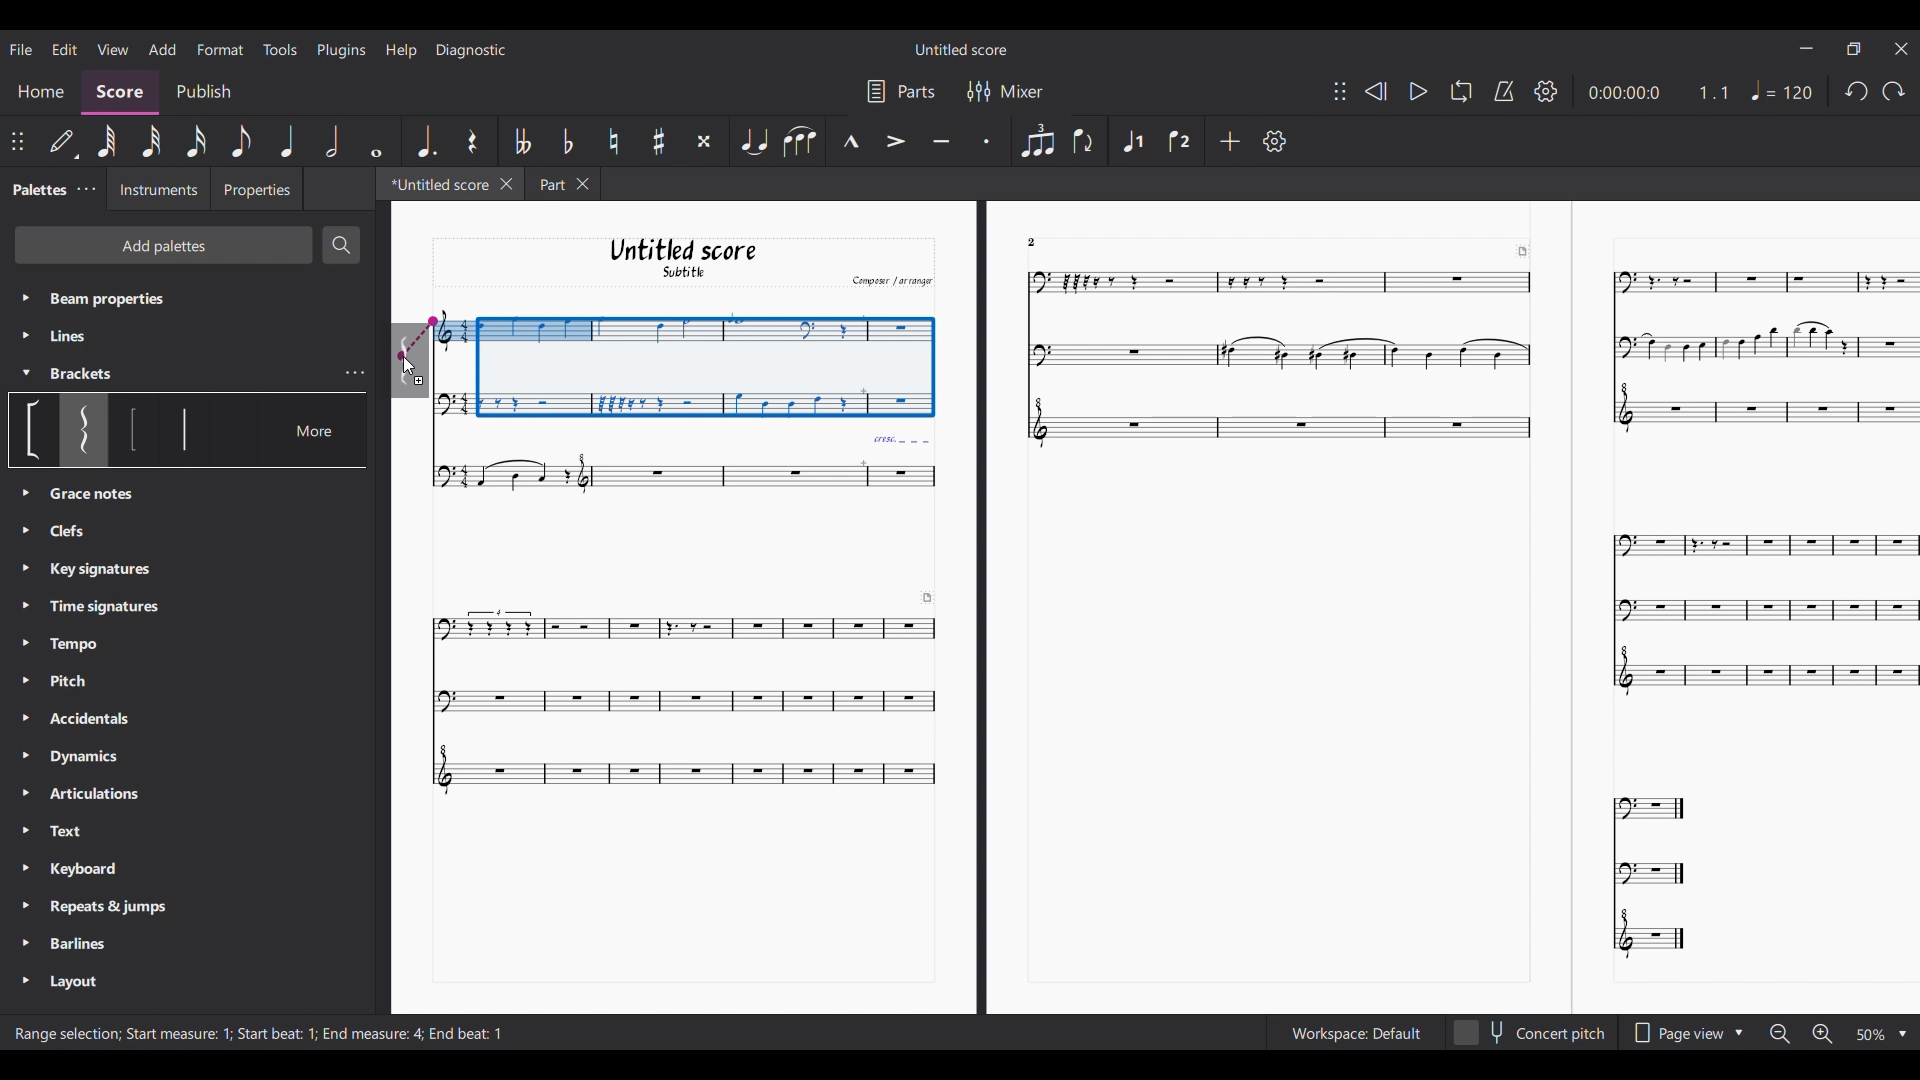 The width and height of the screenshot is (1920, 1080). Describe the element at coordinates (1082, 142) in the screenshot. I see `Flip direction` at that location.